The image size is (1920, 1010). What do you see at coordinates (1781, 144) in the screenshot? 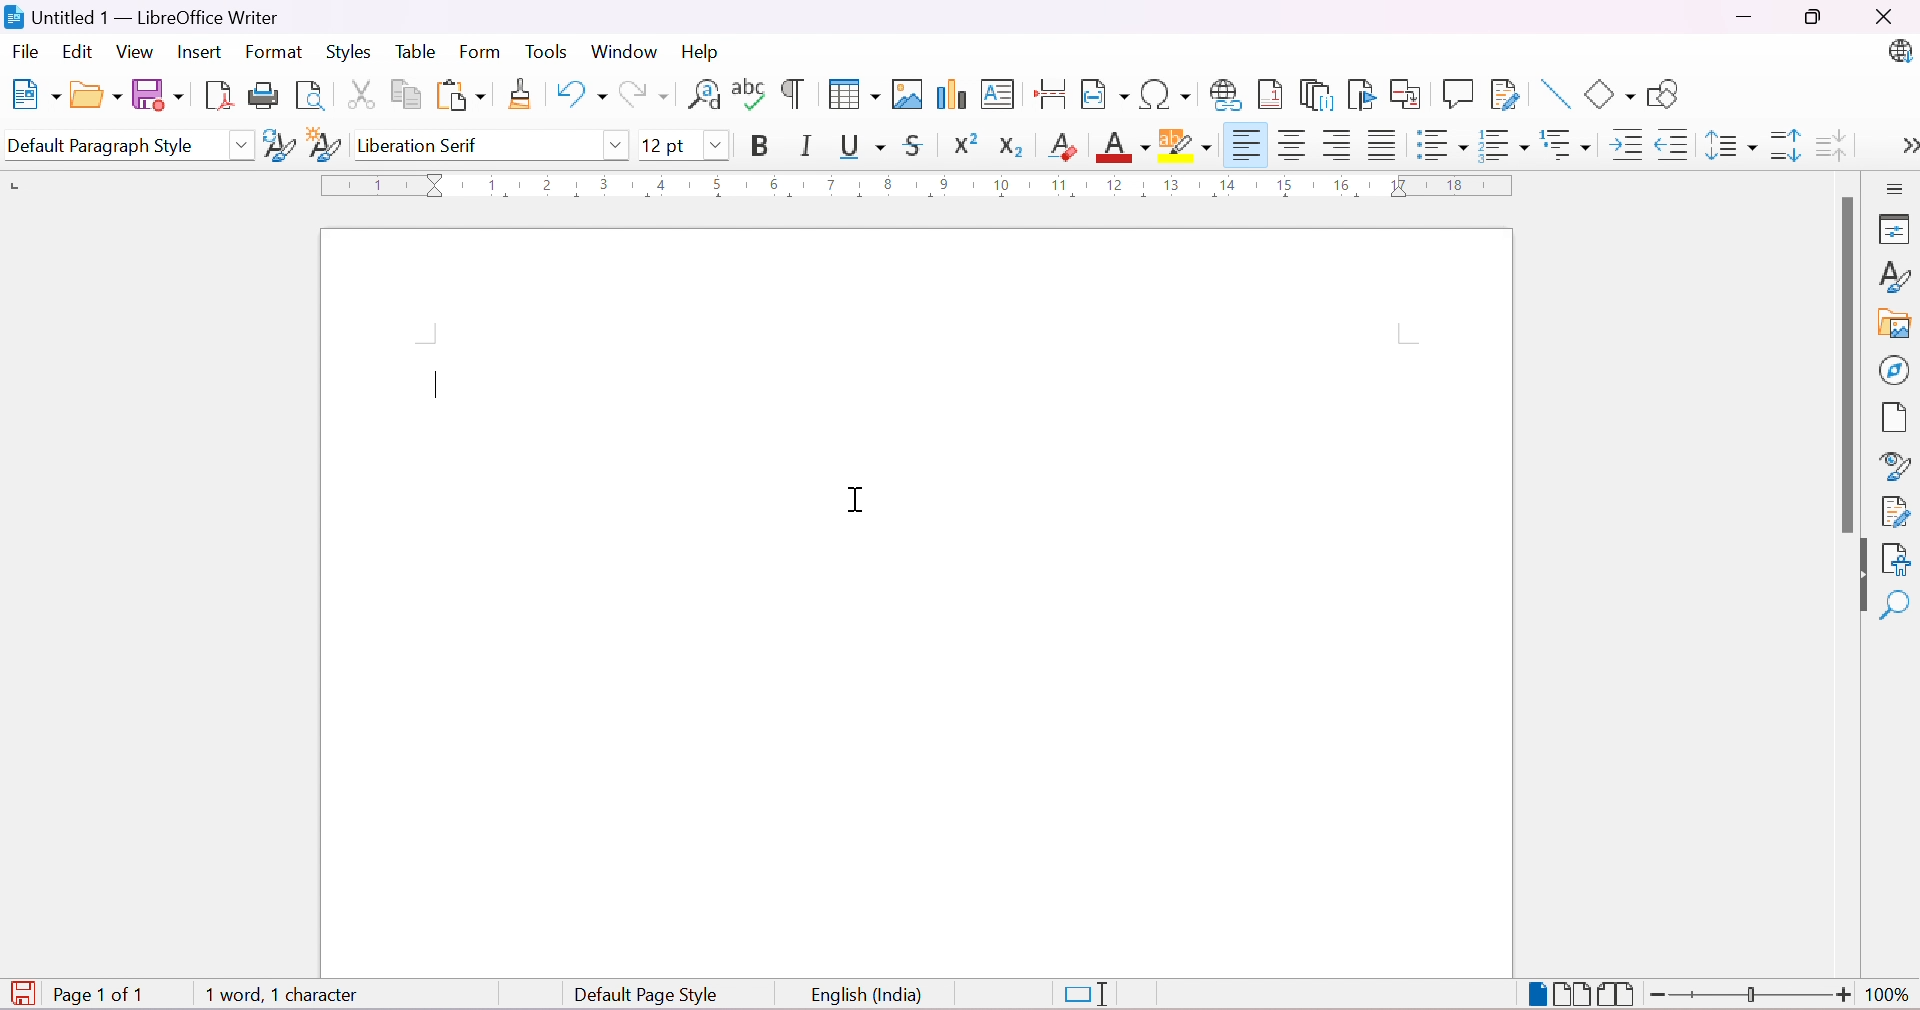
I see `Increase Paragraph Spacing` at bounding box center [1781, 144].